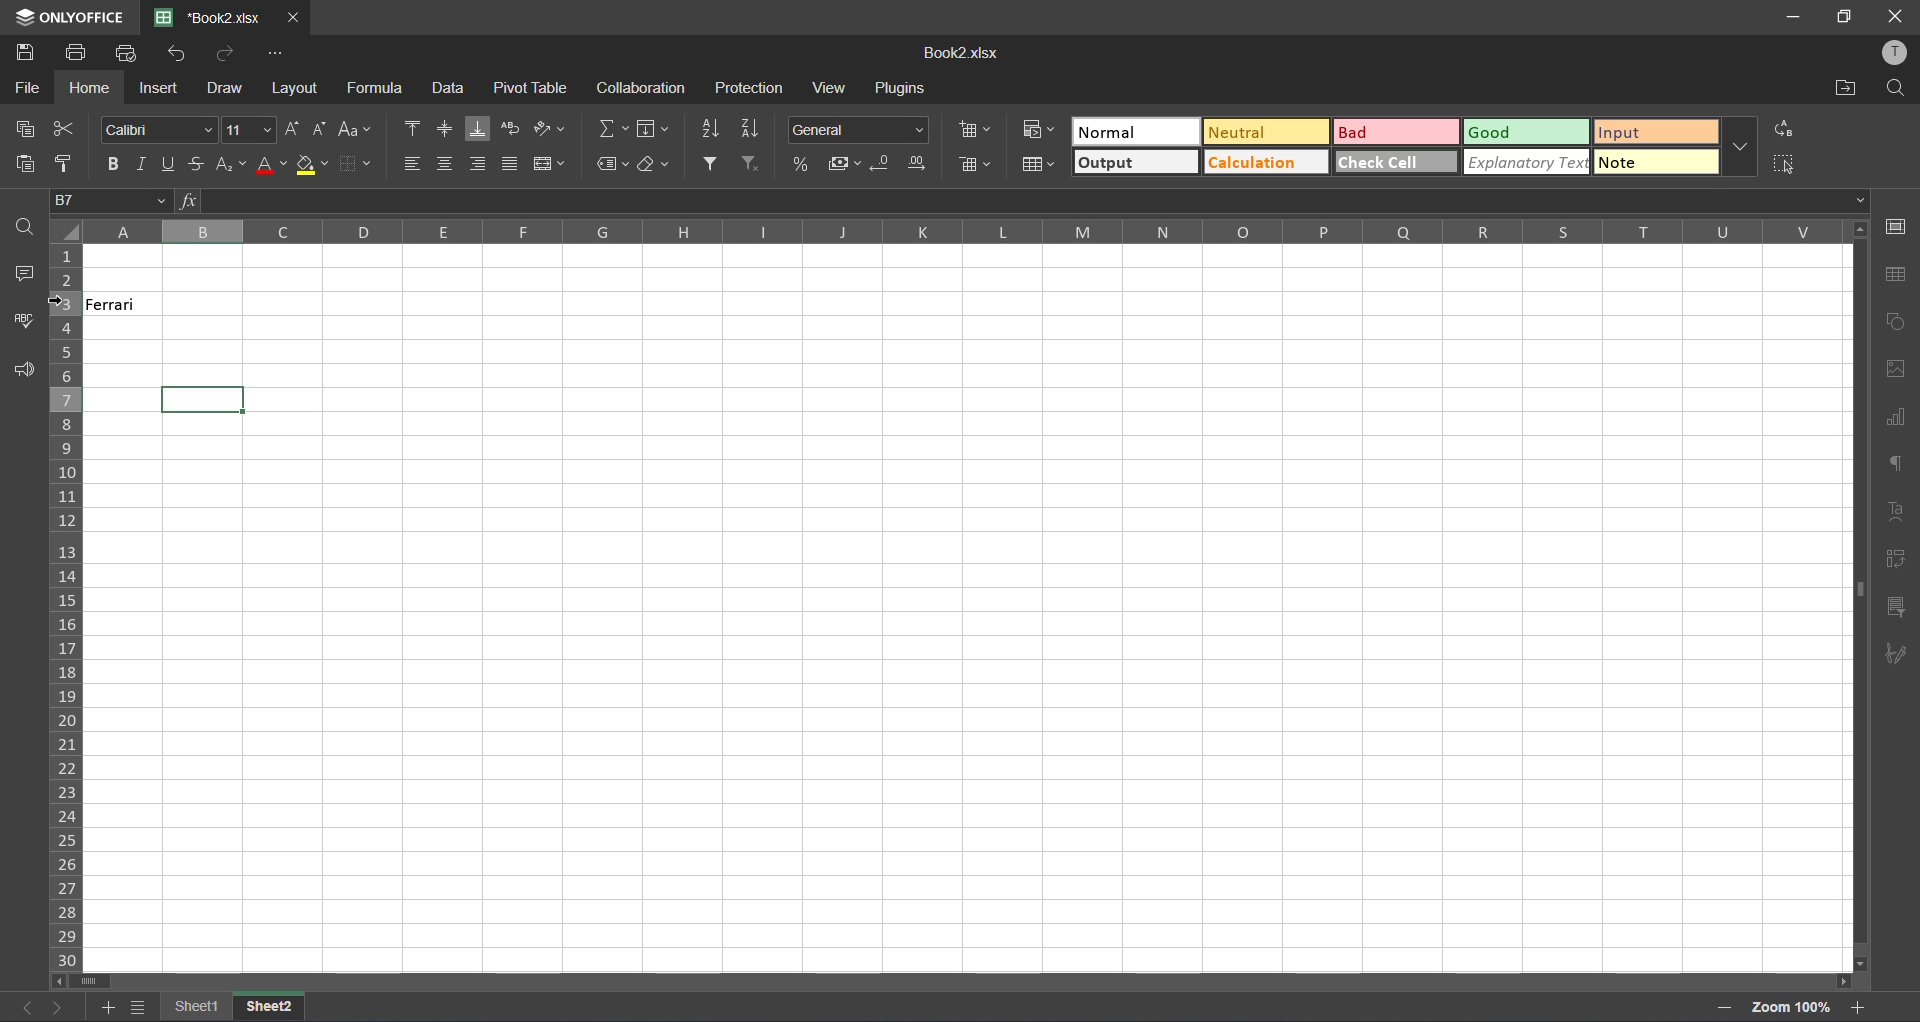 The width and height of the screenshot is (1920, 1022). Describe the element at coordinates (977, 165) in the screenshot. I see `delete cells` at that location.